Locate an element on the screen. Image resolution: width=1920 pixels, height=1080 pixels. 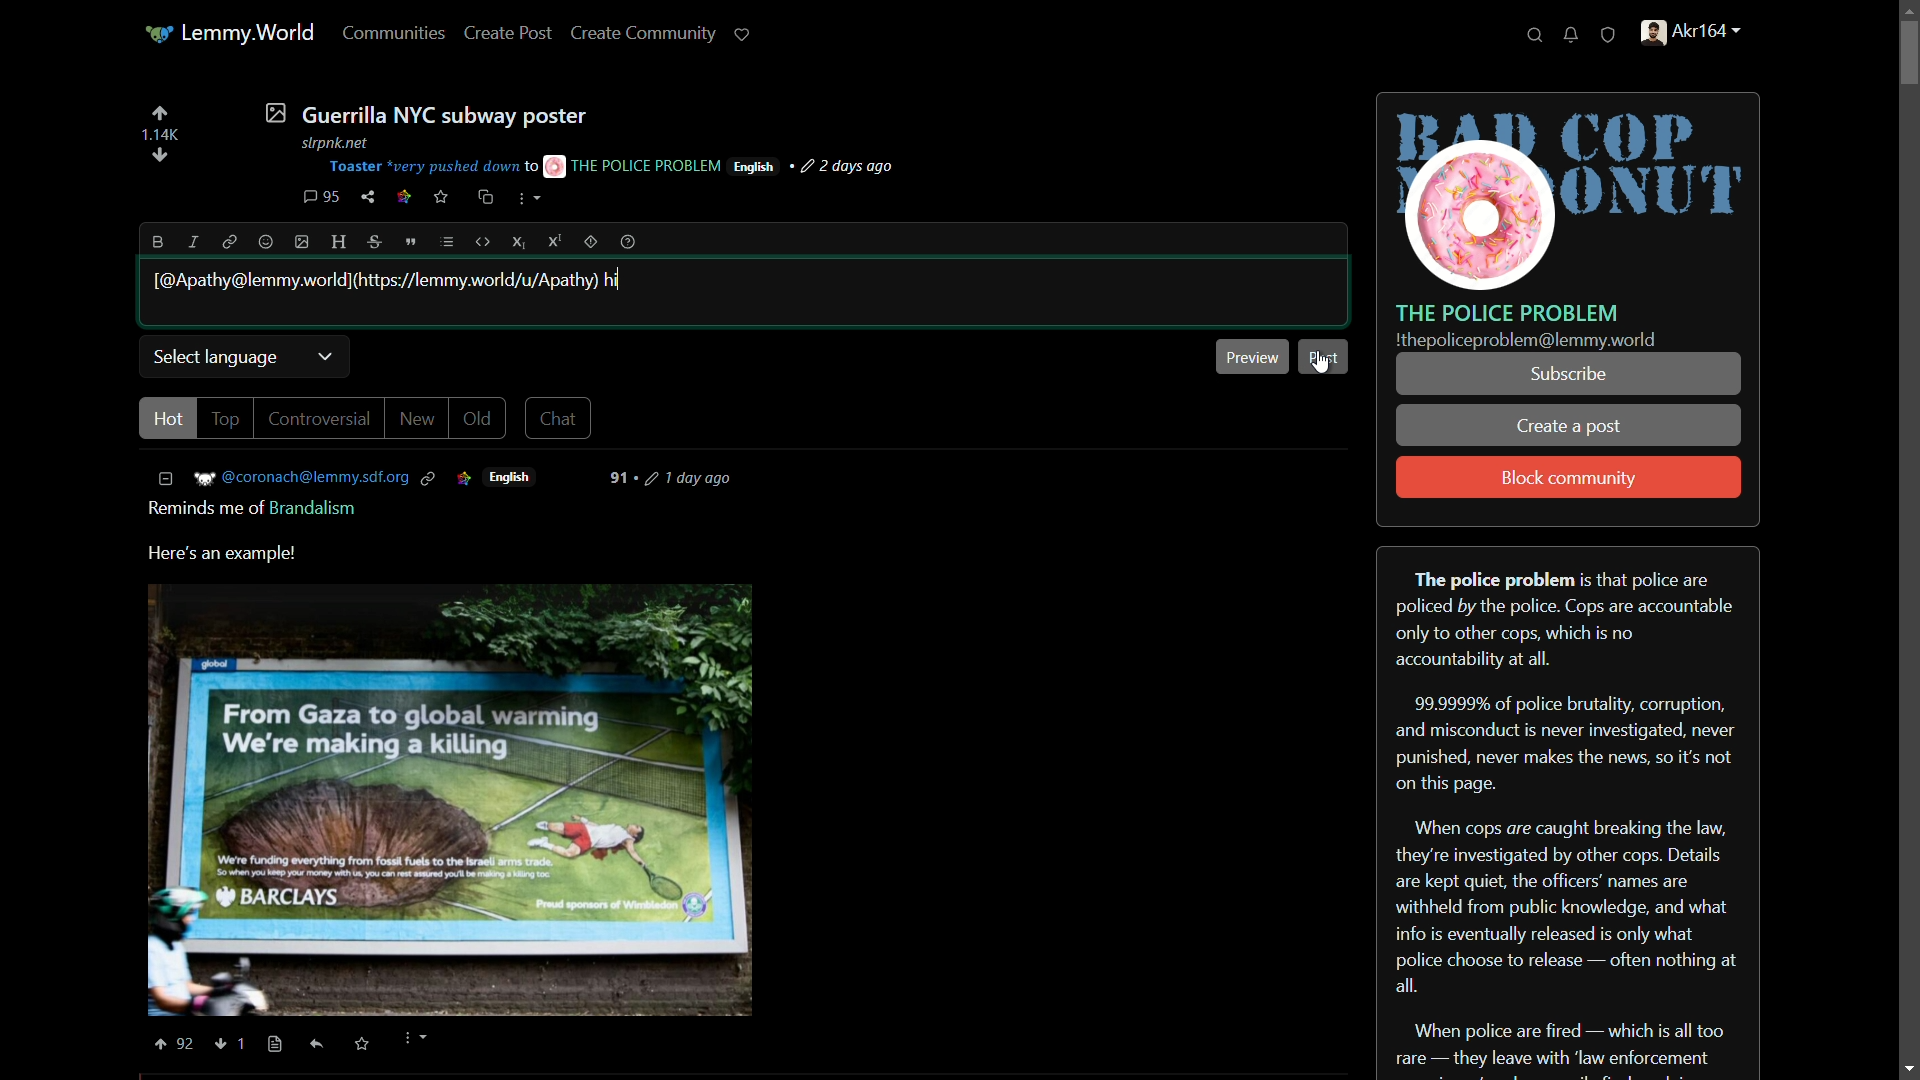
communities  is located at coordinates (396, 32).